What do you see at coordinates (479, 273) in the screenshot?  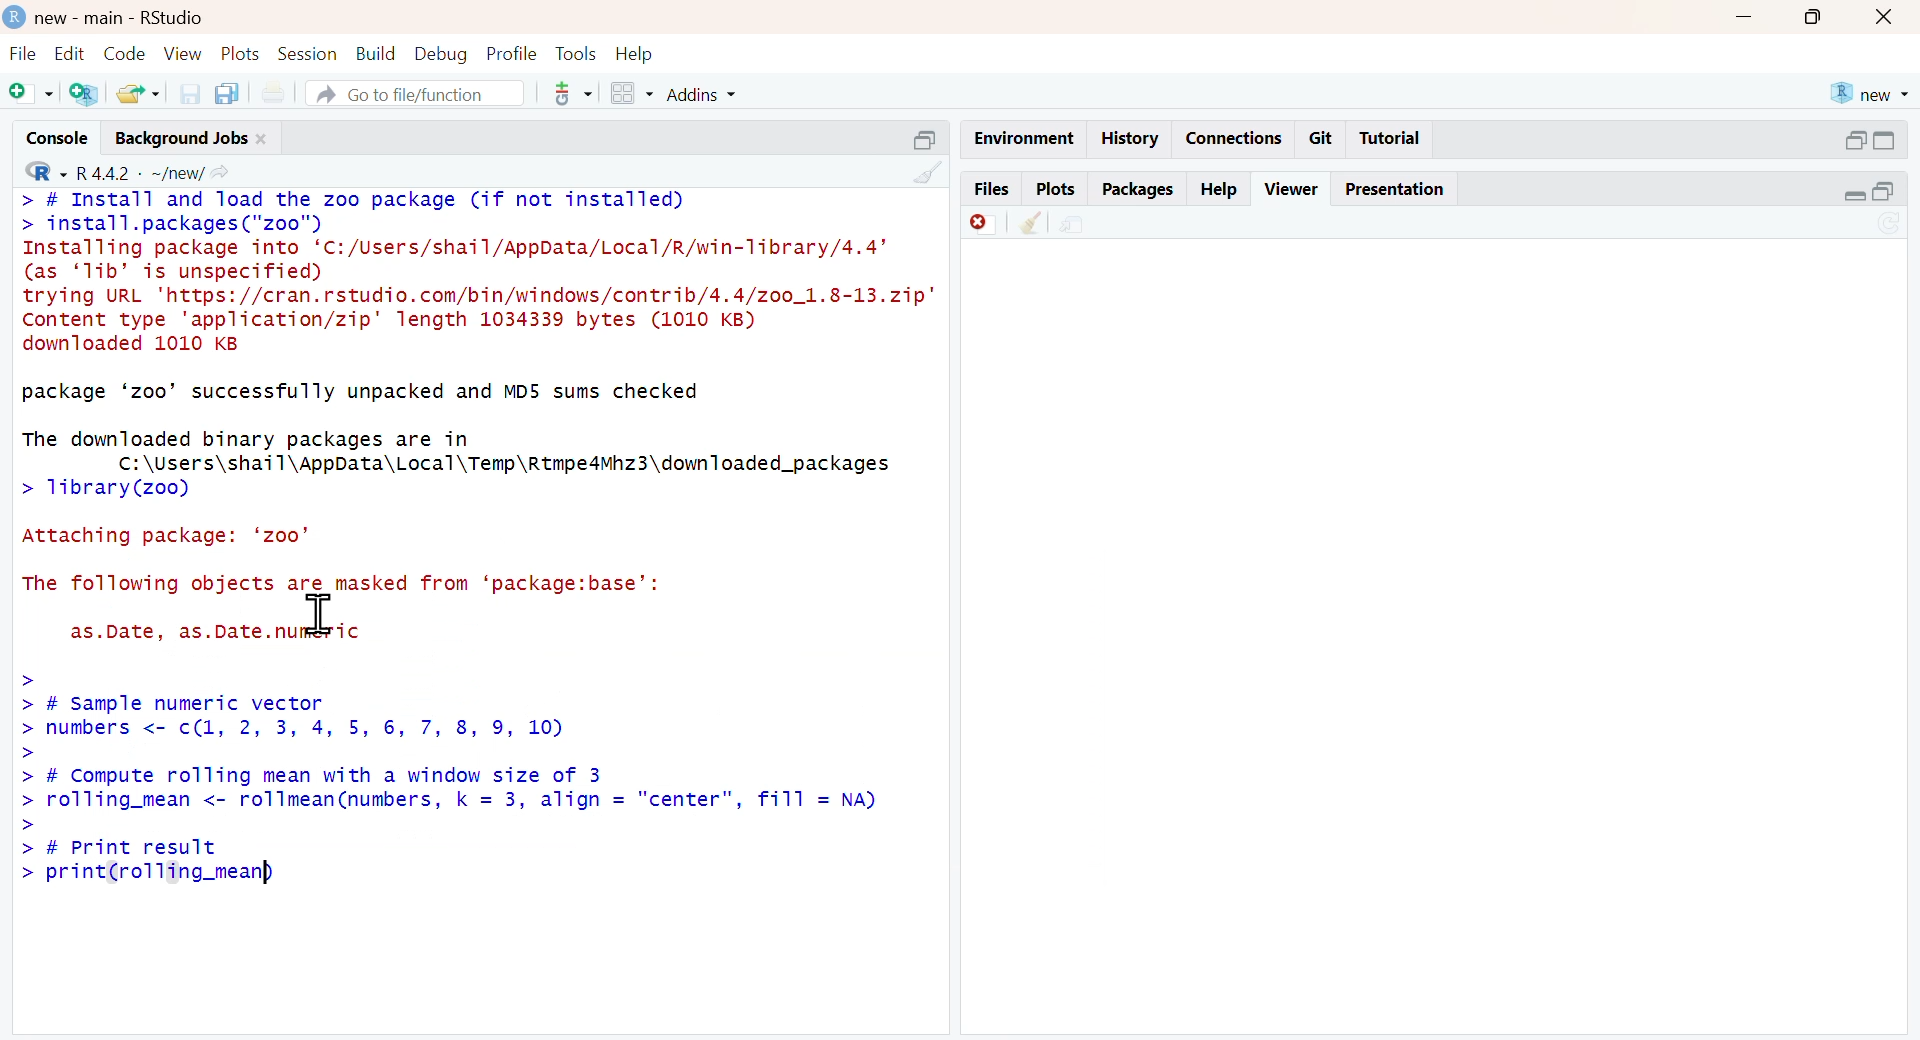 I see `> # Install and Toad the zoo package (if not installed)

> install.packages ("zoo")

Installing package into ‘C:/Users/shail/AppData/Local/R/win-Tibrary/4.4’

(as ‘1ib’ dis unspecified)

trying URL 'https://cran.rstudio.com/bin/windows/contrib/4.4/zo0_1.8-13.zip"
Content type 'application/zip' length 1034339 bytes (1010 KB)

downloaded 1010 KB` at bounding box center [479, 273].